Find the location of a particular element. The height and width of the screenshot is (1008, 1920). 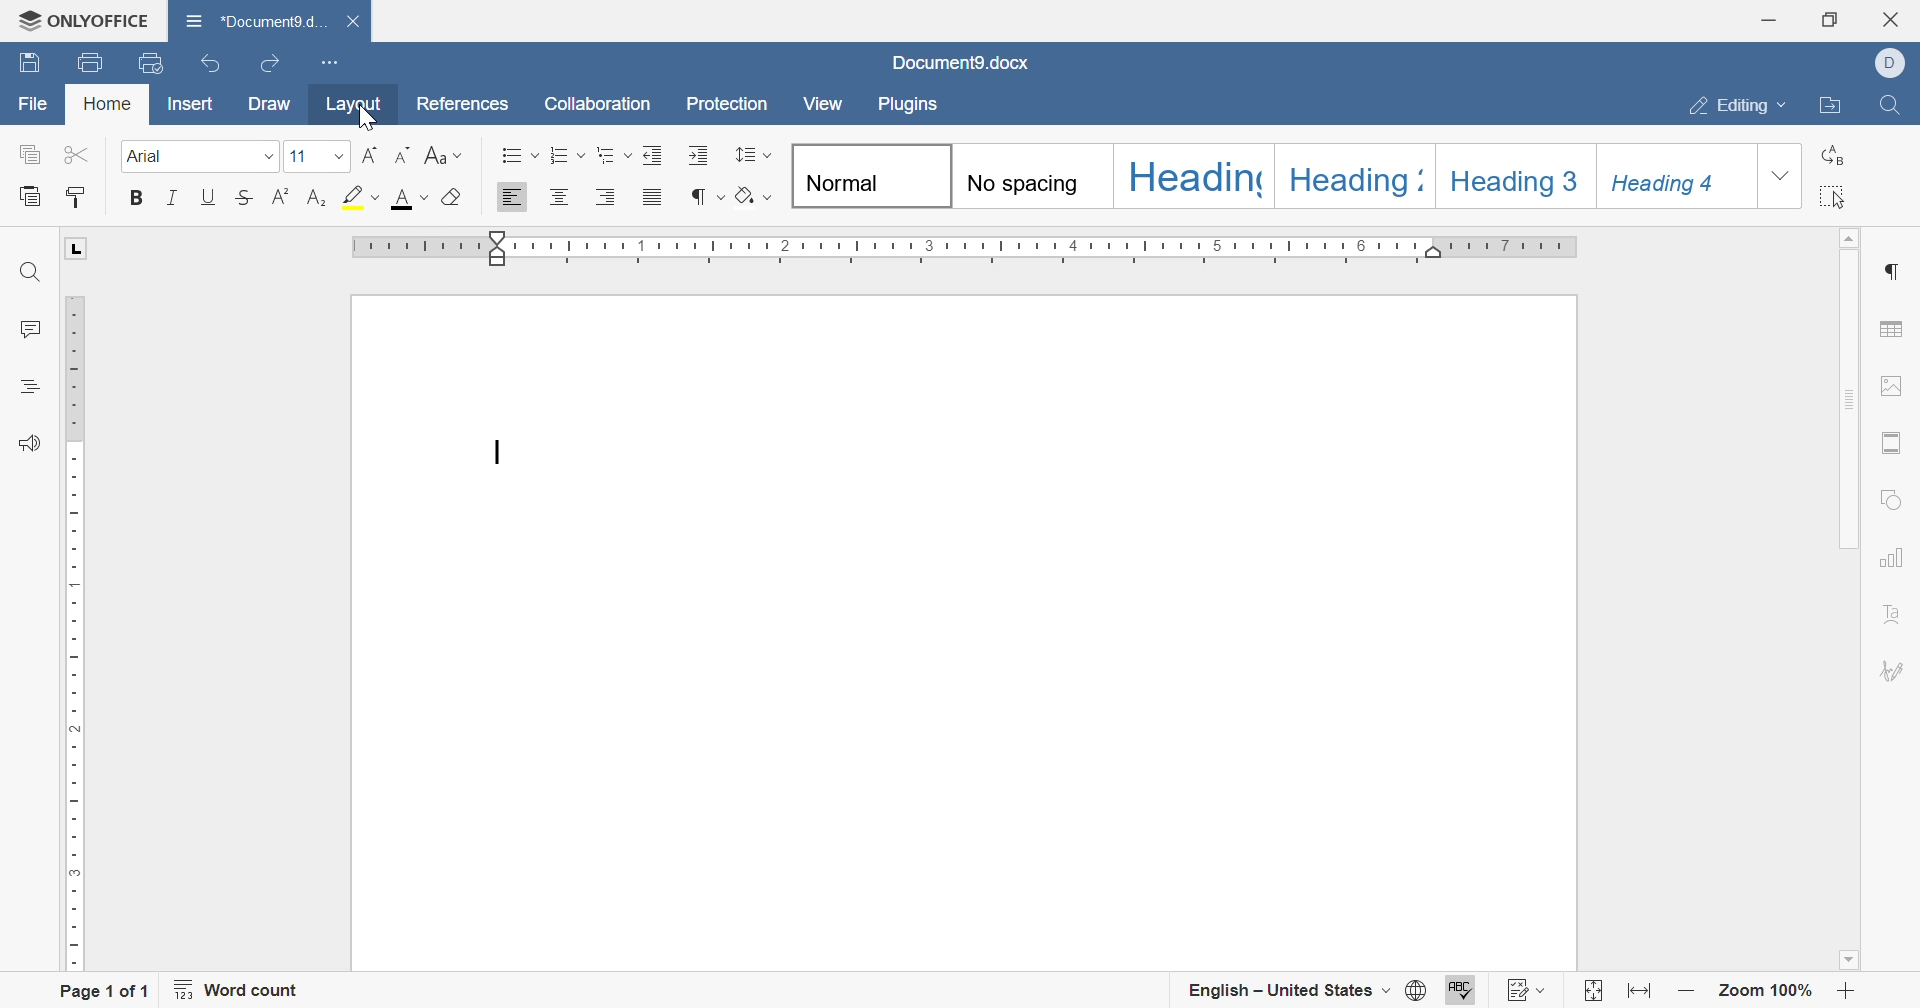

bold is located at coordinates (131, 197).